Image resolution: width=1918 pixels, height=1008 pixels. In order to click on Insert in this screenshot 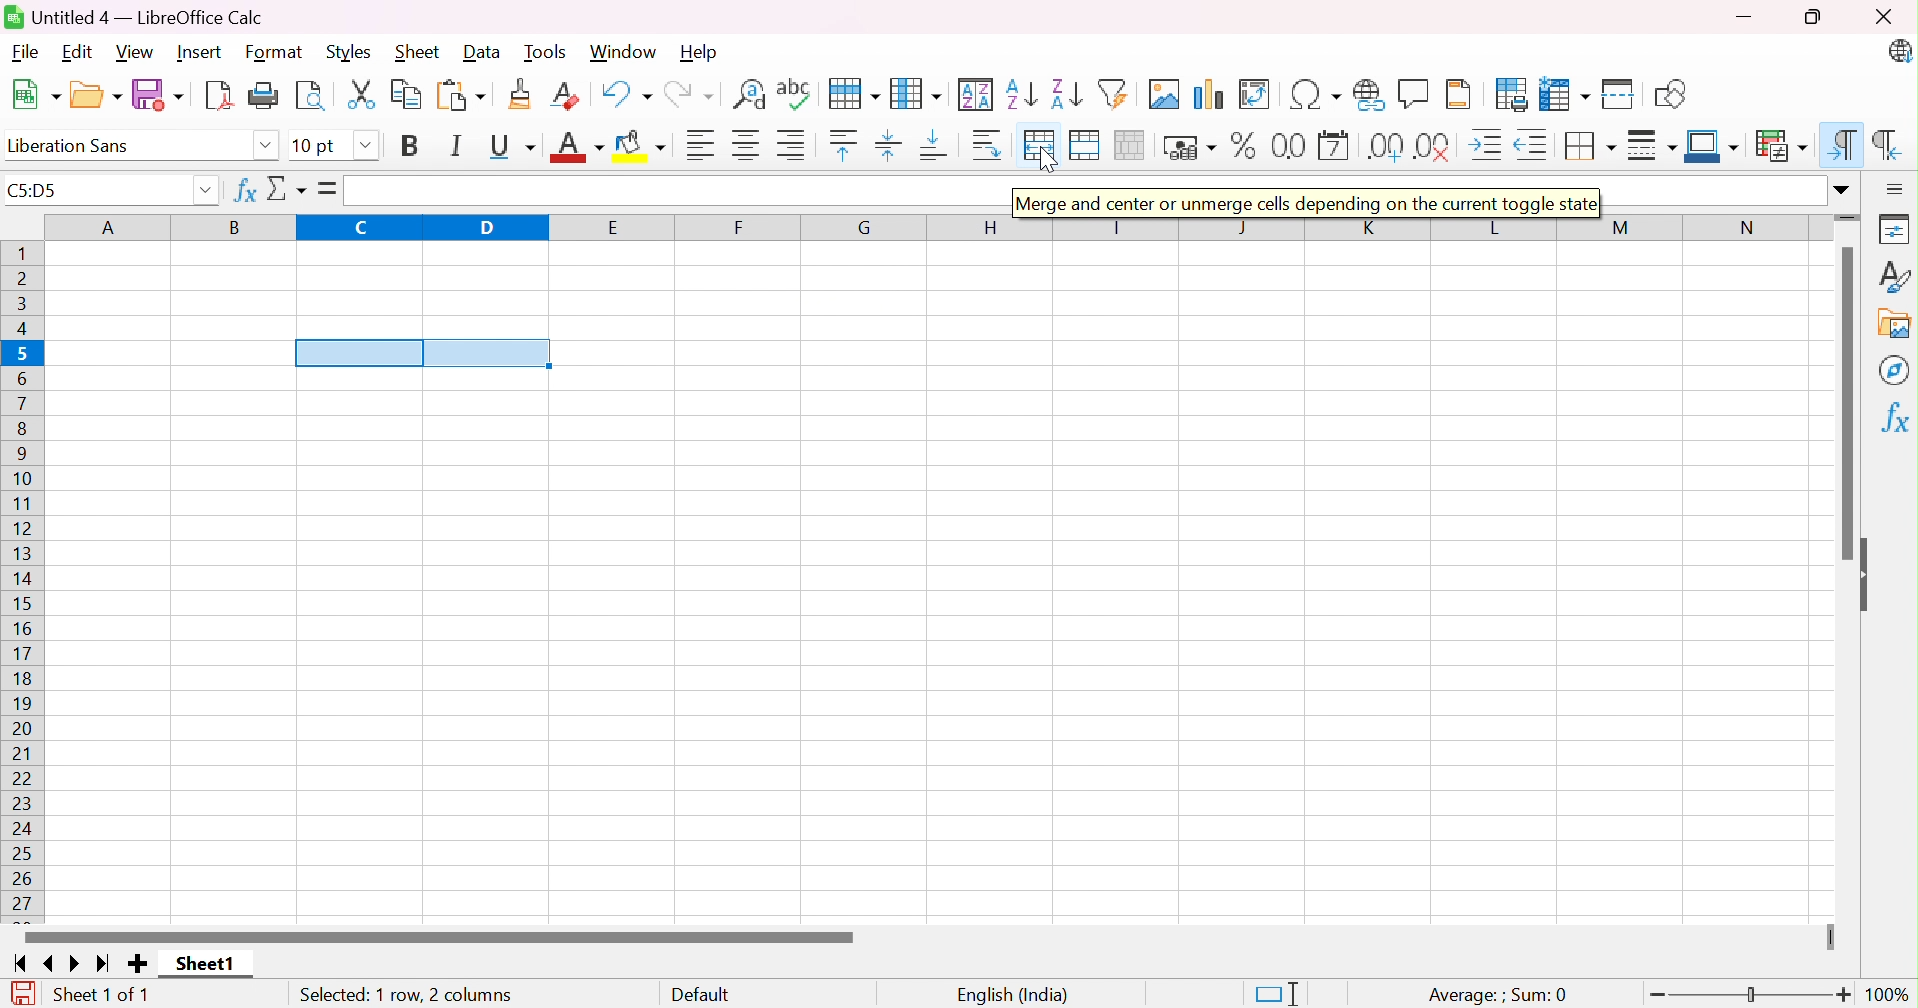, I will do `click(201, 51)`.